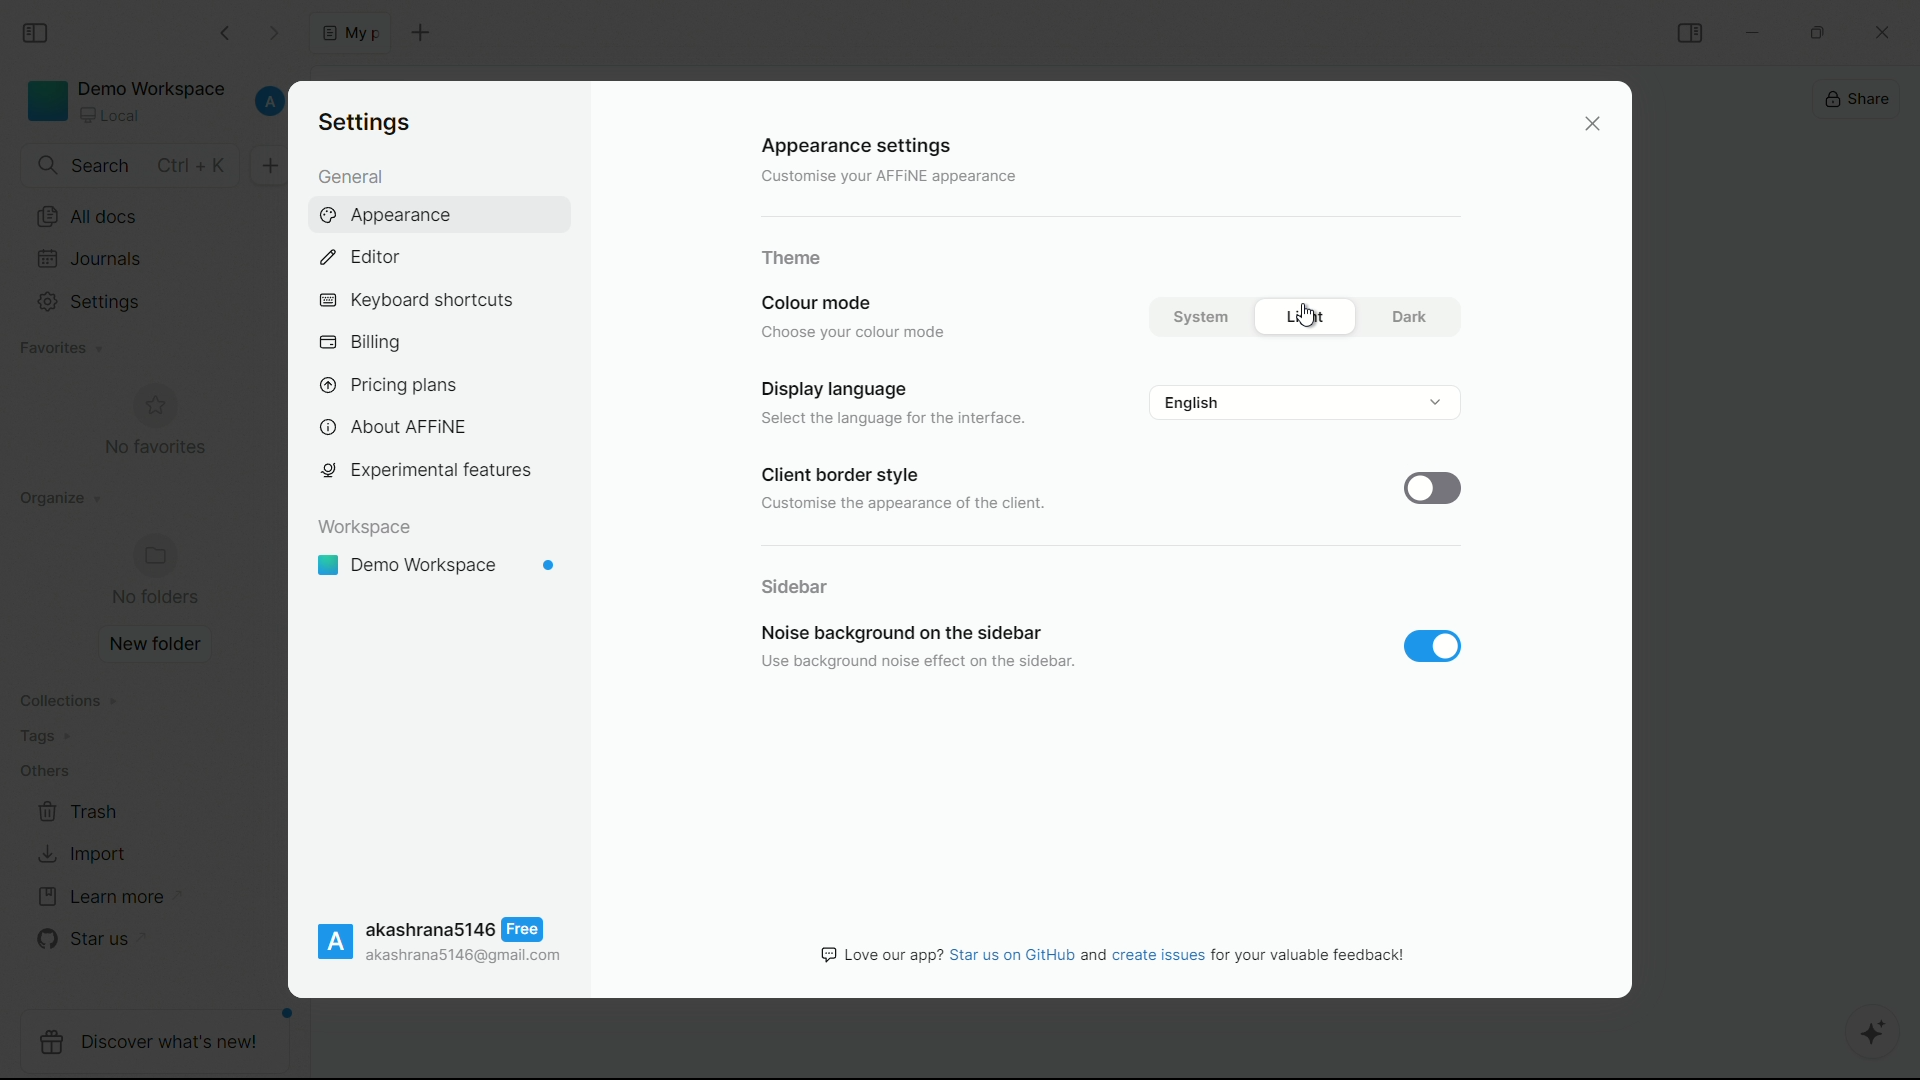 The width and height of the screenshot is (1920, 1080). What do you see at coordinates (1310, 317) in the screenshot?
I see `light` at bounding box center [1310, 317].